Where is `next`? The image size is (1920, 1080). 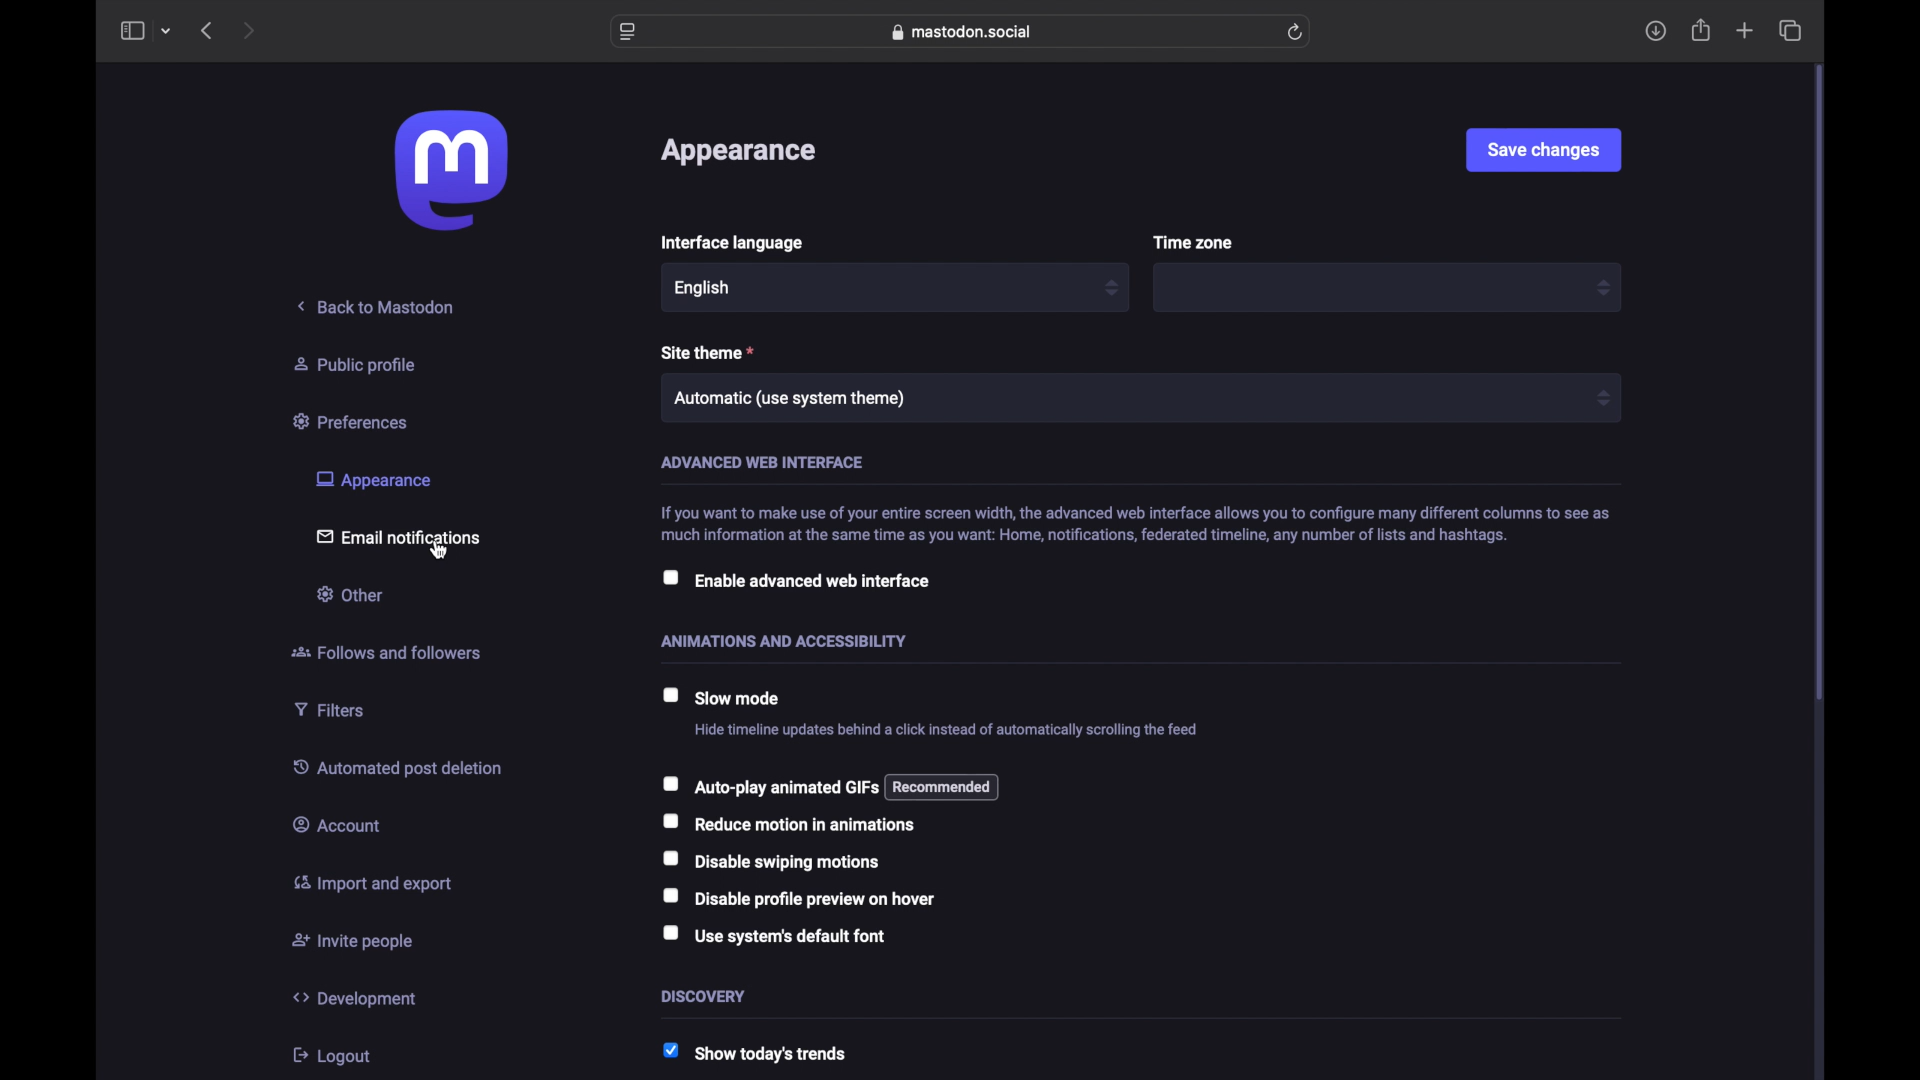
next is located at coordinates (251, 30).